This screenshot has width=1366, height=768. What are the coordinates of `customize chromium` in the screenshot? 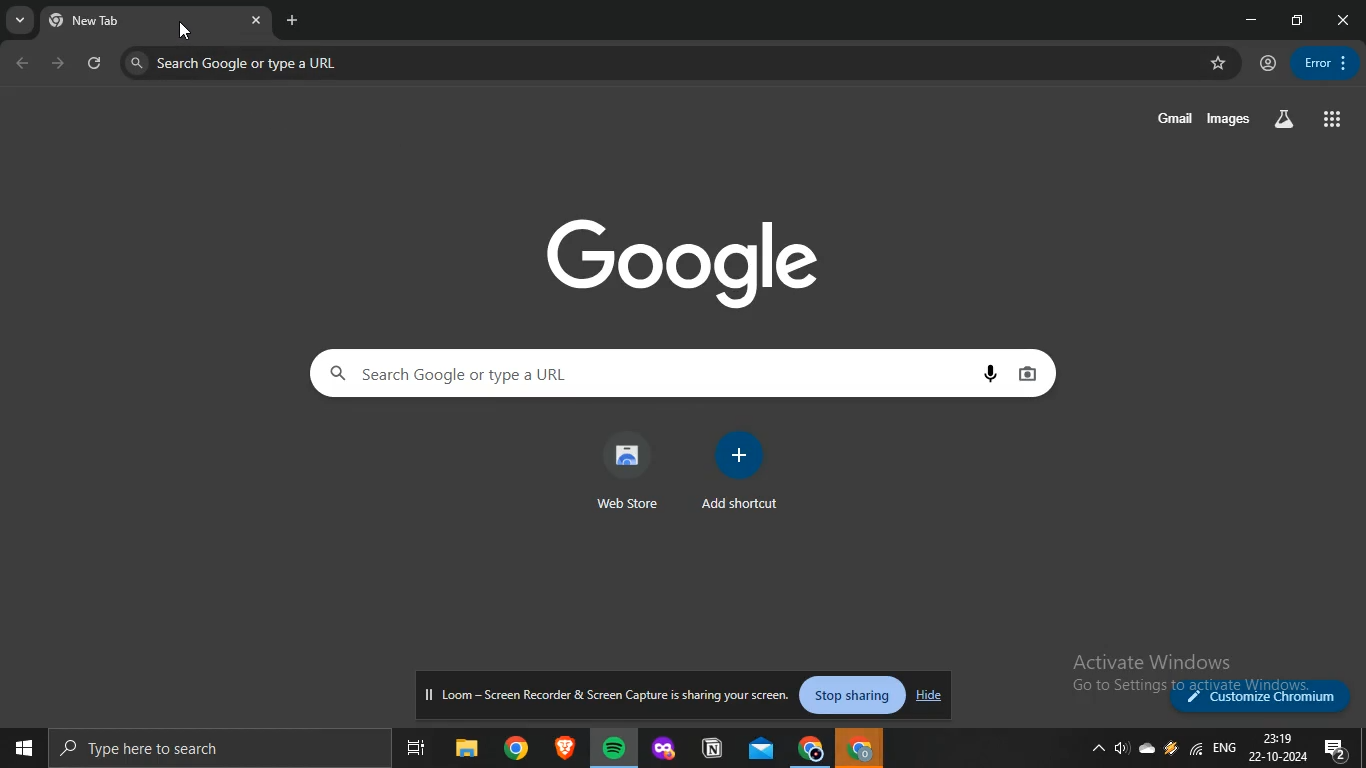 It's located at (1264, 696).